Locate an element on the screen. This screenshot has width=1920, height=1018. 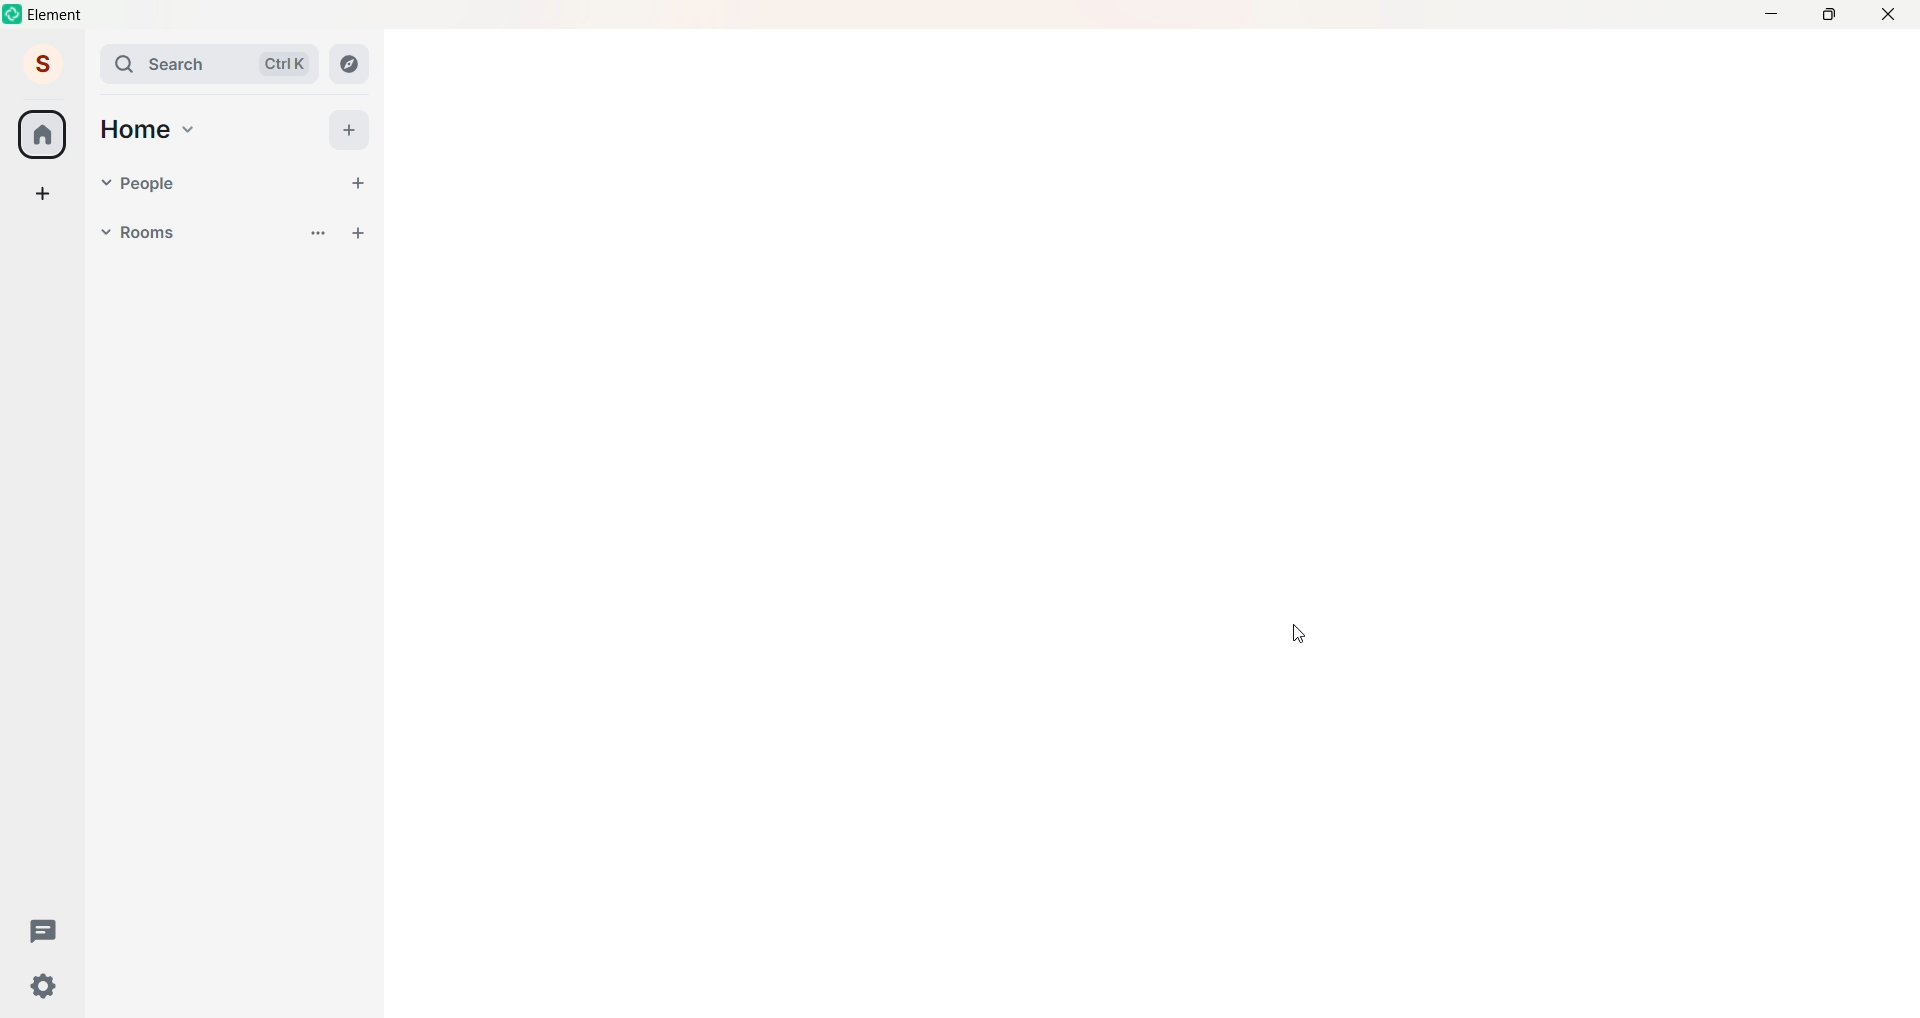
Drop Down is located at coordinates (103, 183).